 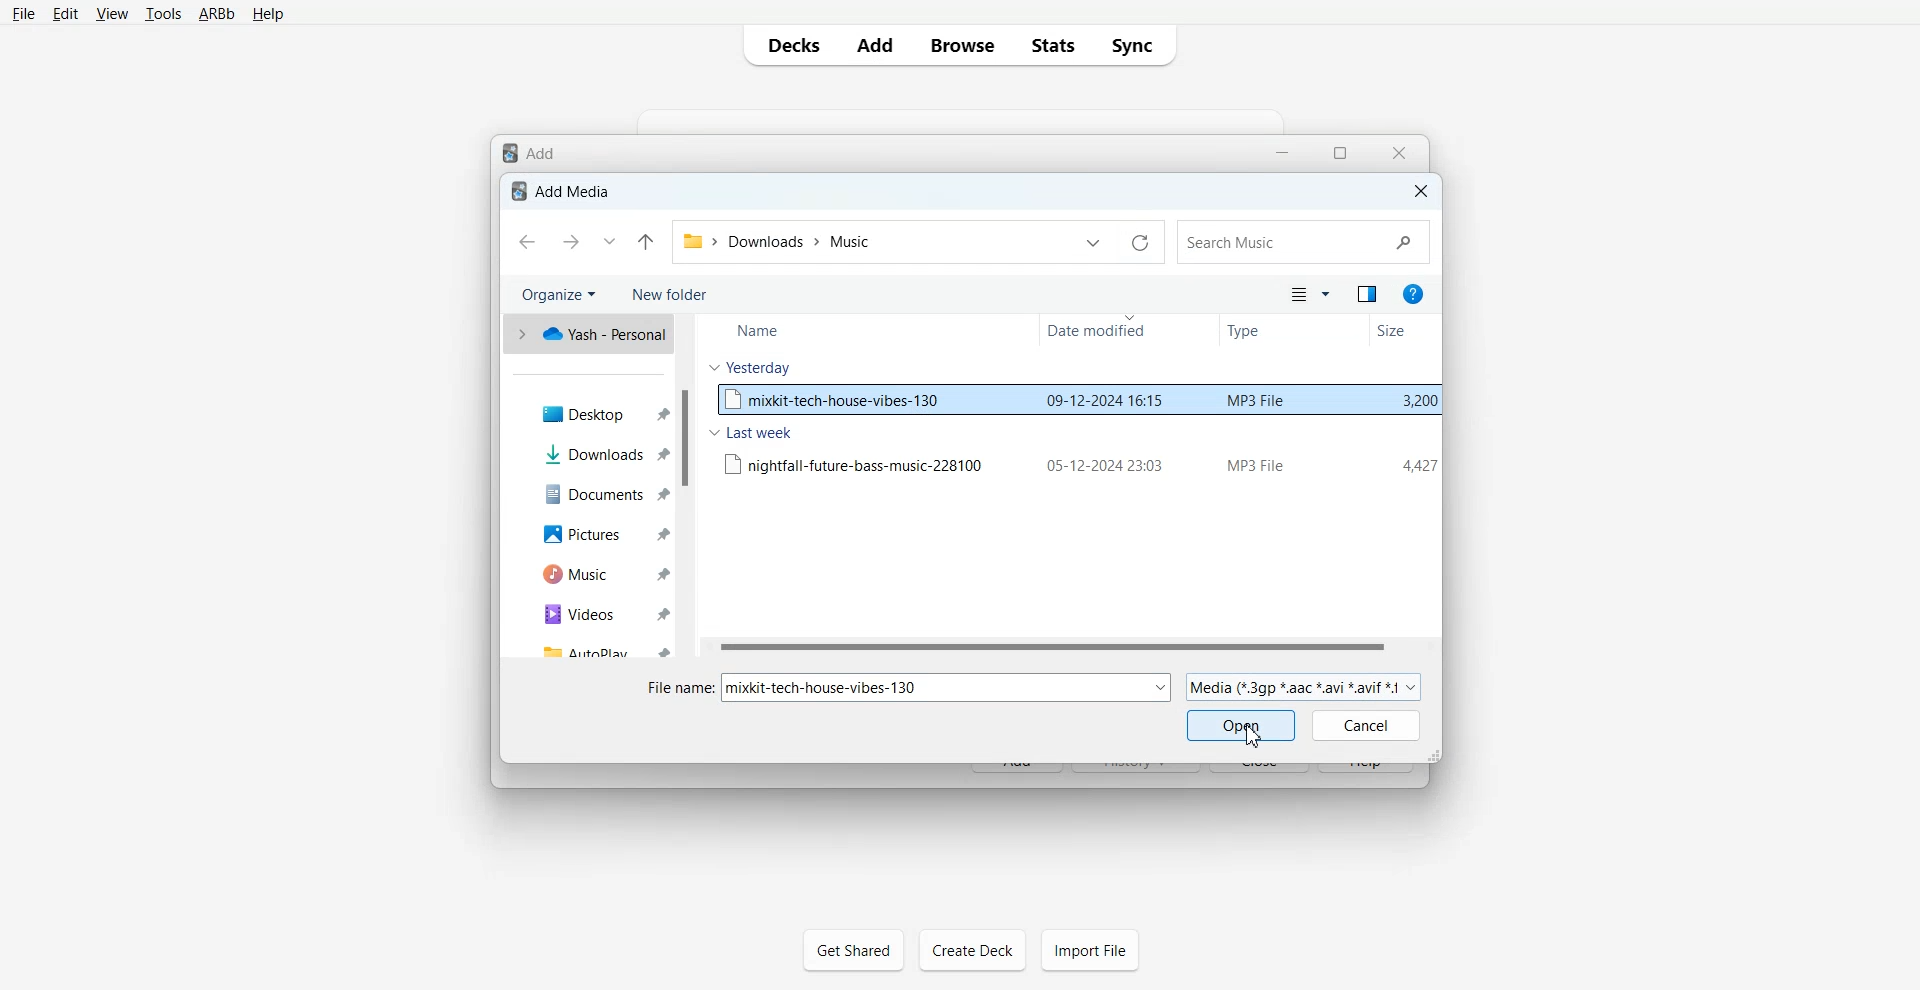 What do you see at coordinates (560, 292) in the screenshot?
I see `Organize` at bounding box center [560, 292].